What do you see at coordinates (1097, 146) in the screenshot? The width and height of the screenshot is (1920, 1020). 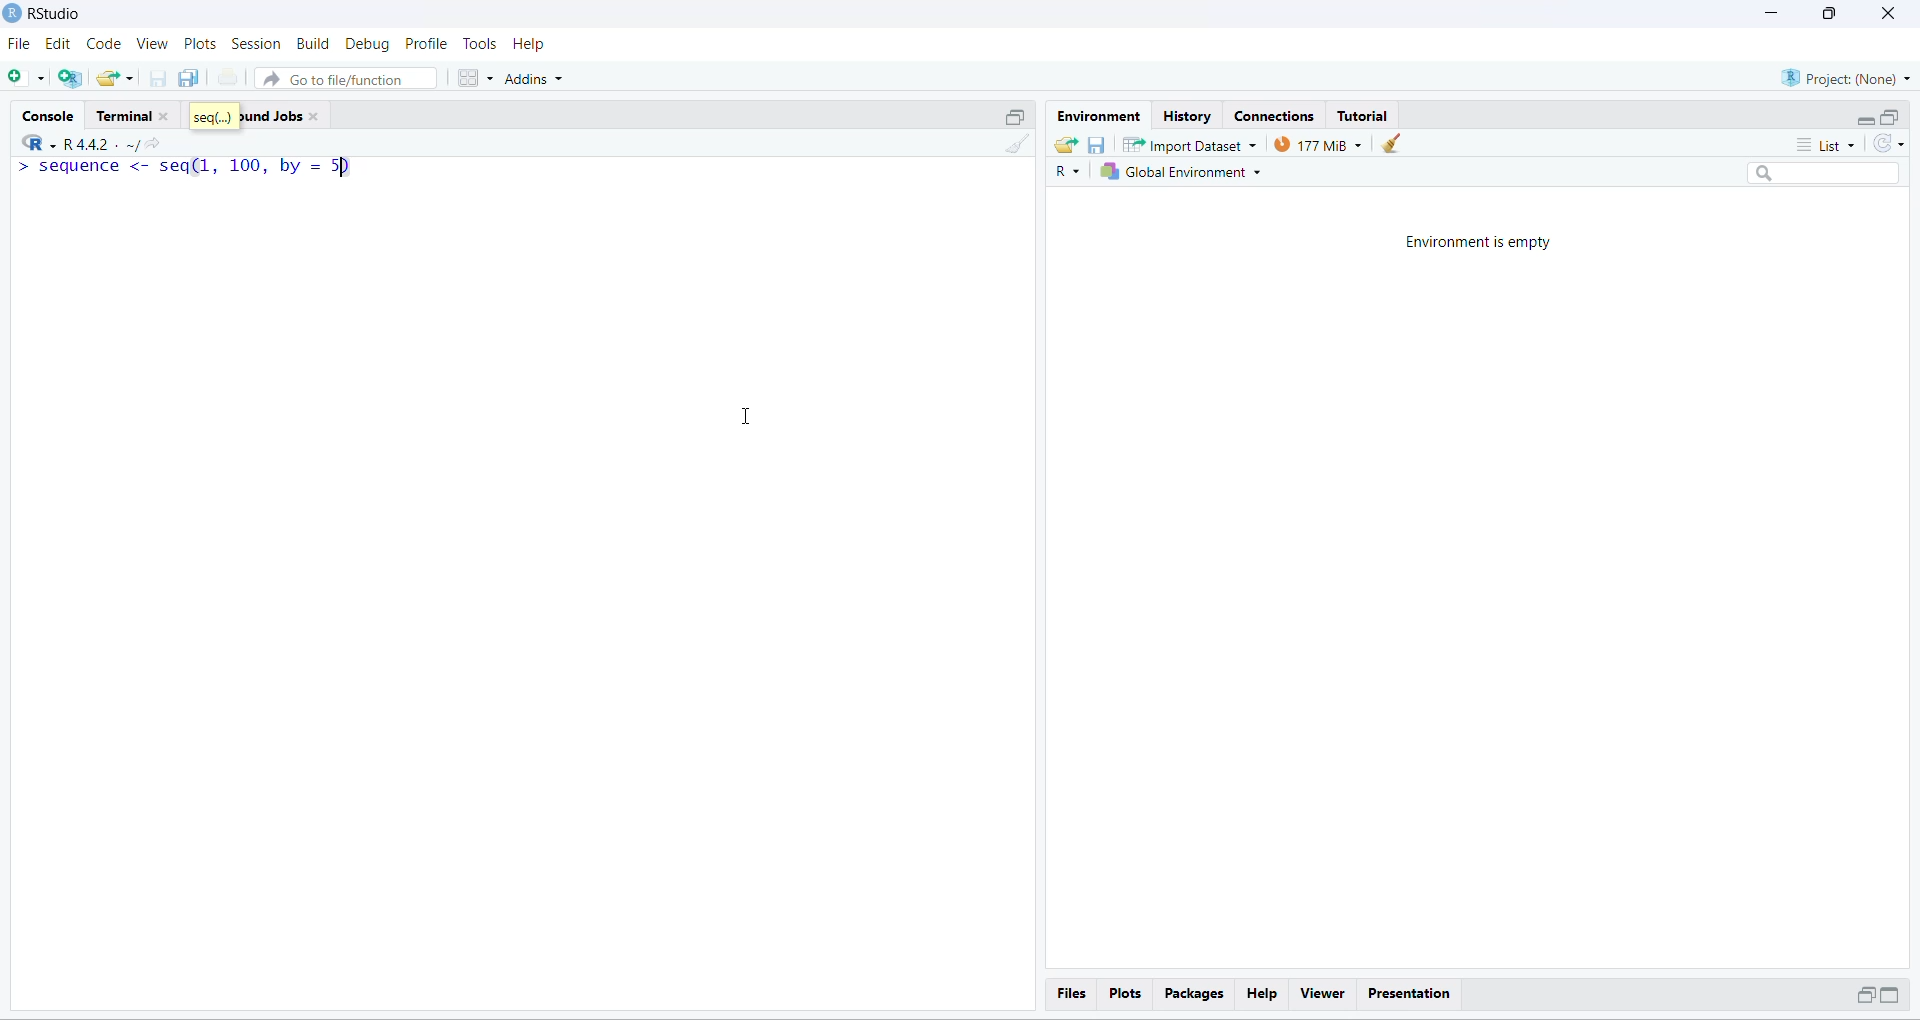 I see `save` at bounding box center [1097, 146].